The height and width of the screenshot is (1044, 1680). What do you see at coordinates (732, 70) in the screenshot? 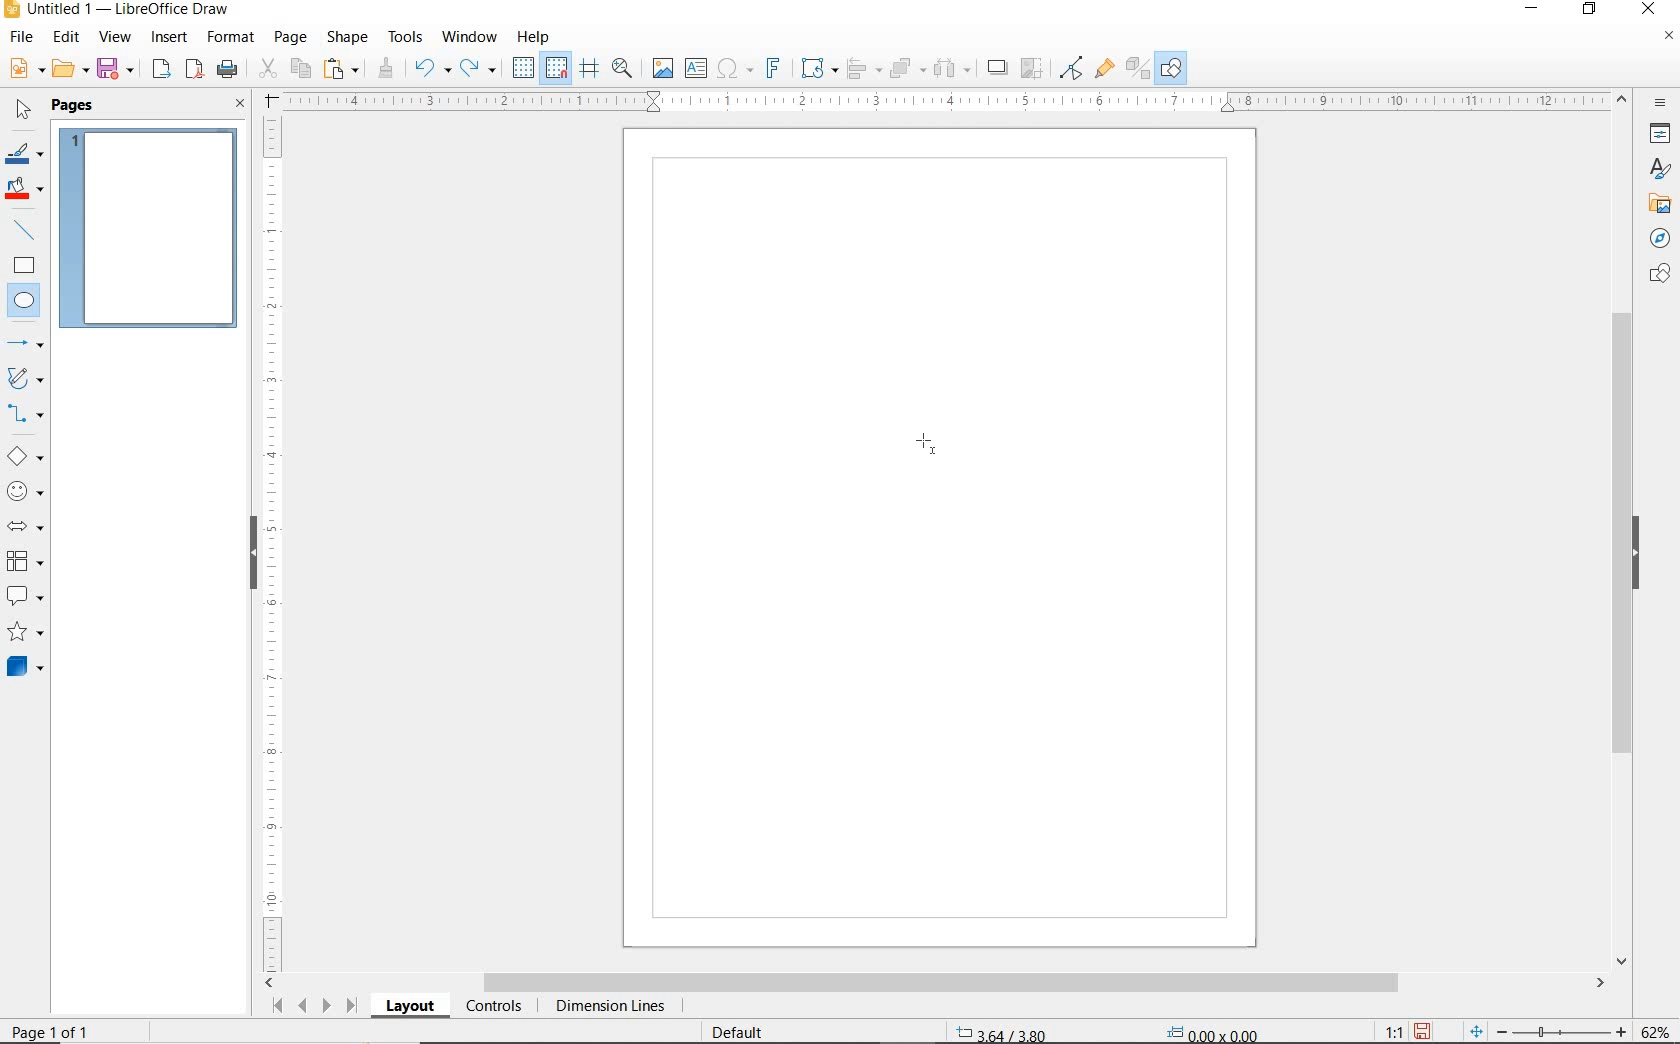
I see `INSERT SPECIAL CHARACTERS` at bounding box center [732, 70].